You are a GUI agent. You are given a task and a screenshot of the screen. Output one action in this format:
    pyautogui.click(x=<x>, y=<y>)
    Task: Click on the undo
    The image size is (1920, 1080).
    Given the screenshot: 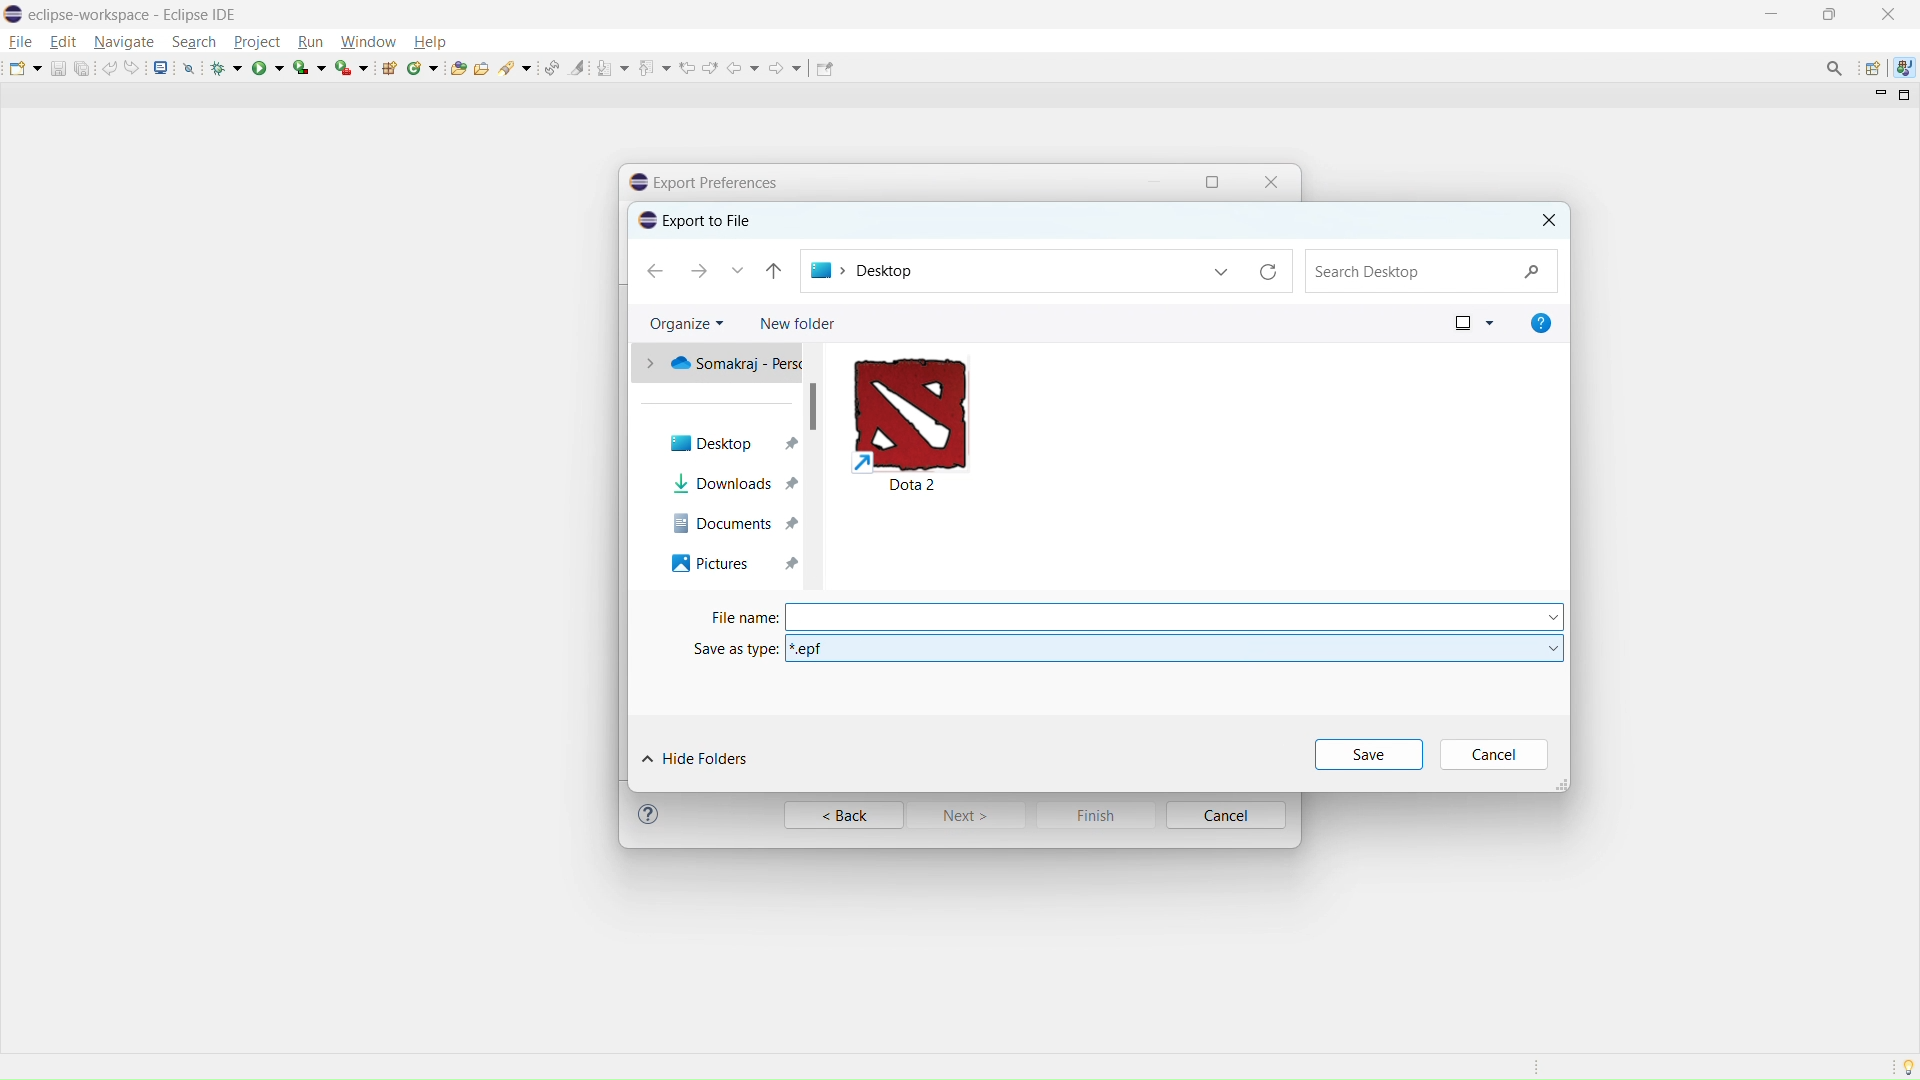 What is the action you would take?
    pyautogui.click(x=109, y=68)
    